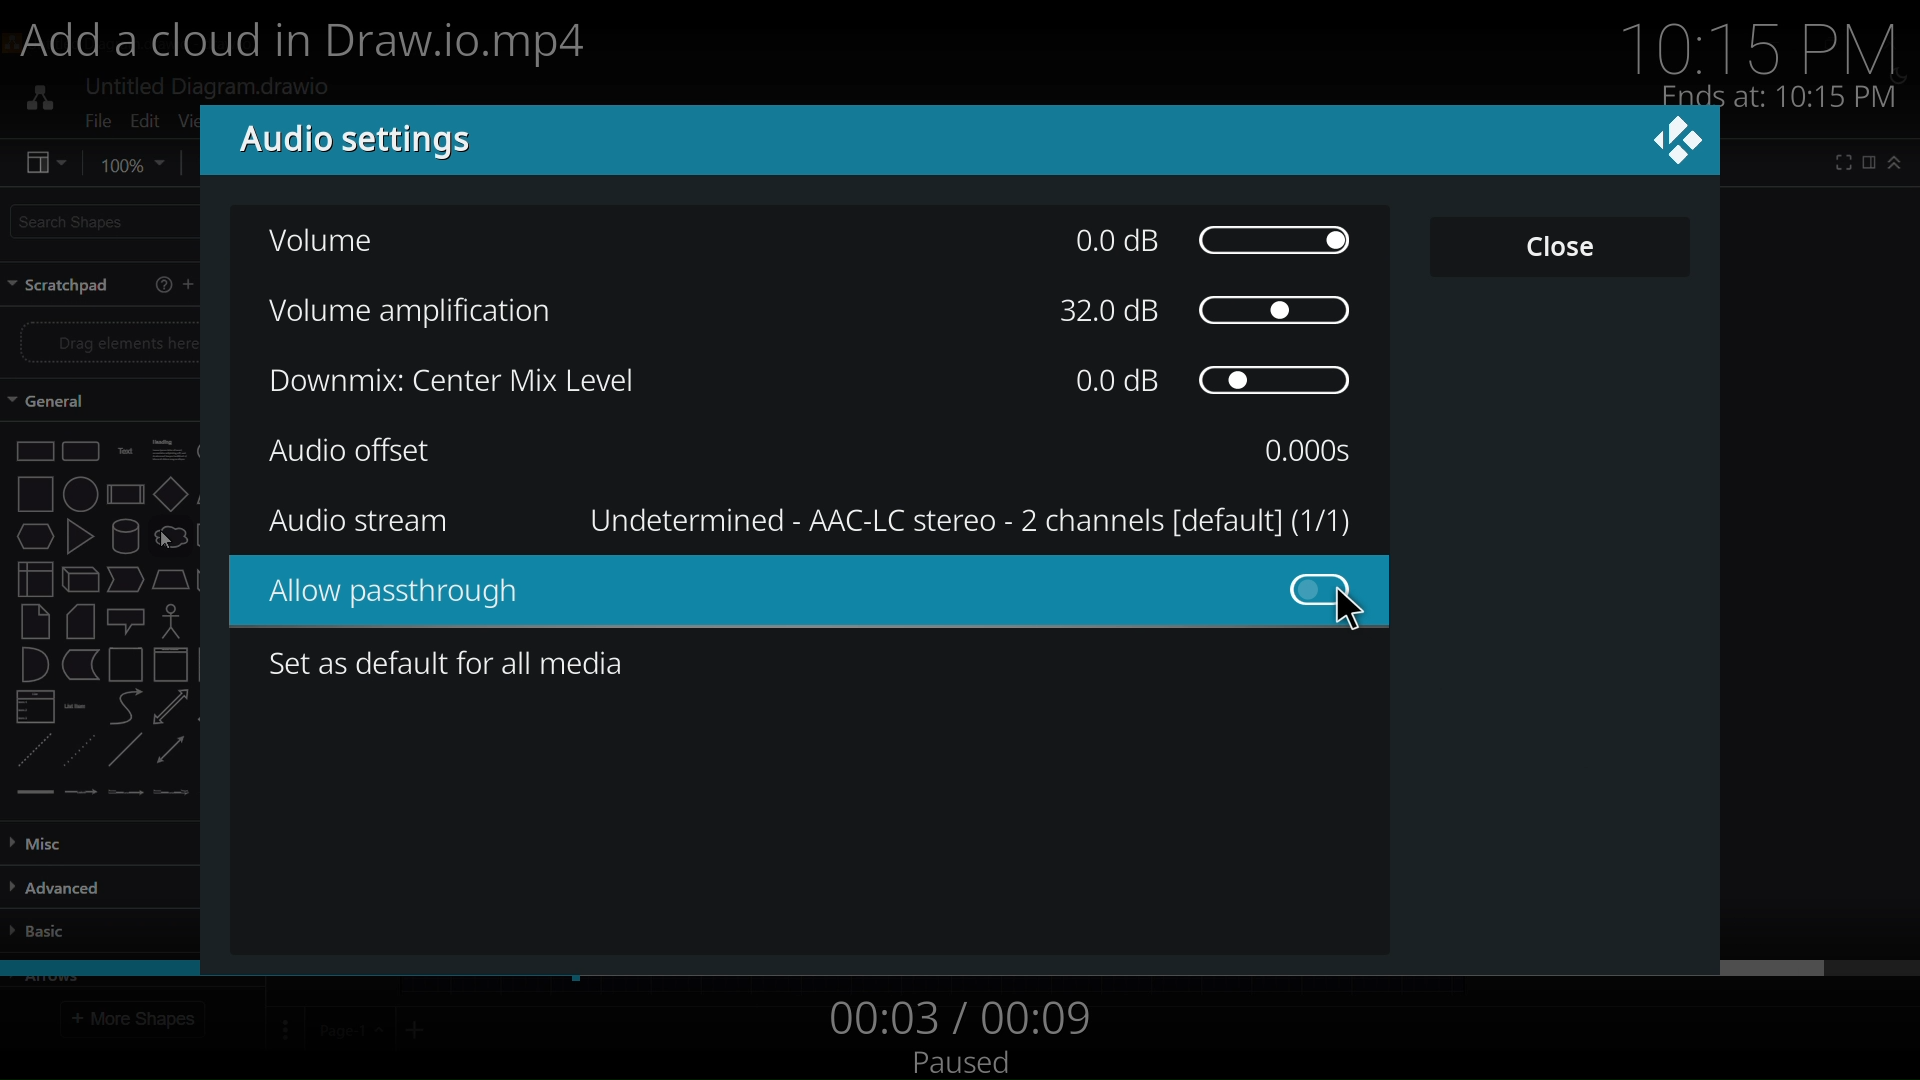  What do you see at coordinates (822, 592) in the screenshot?
I see `audio passthrough` at bounding box center [822, 592].